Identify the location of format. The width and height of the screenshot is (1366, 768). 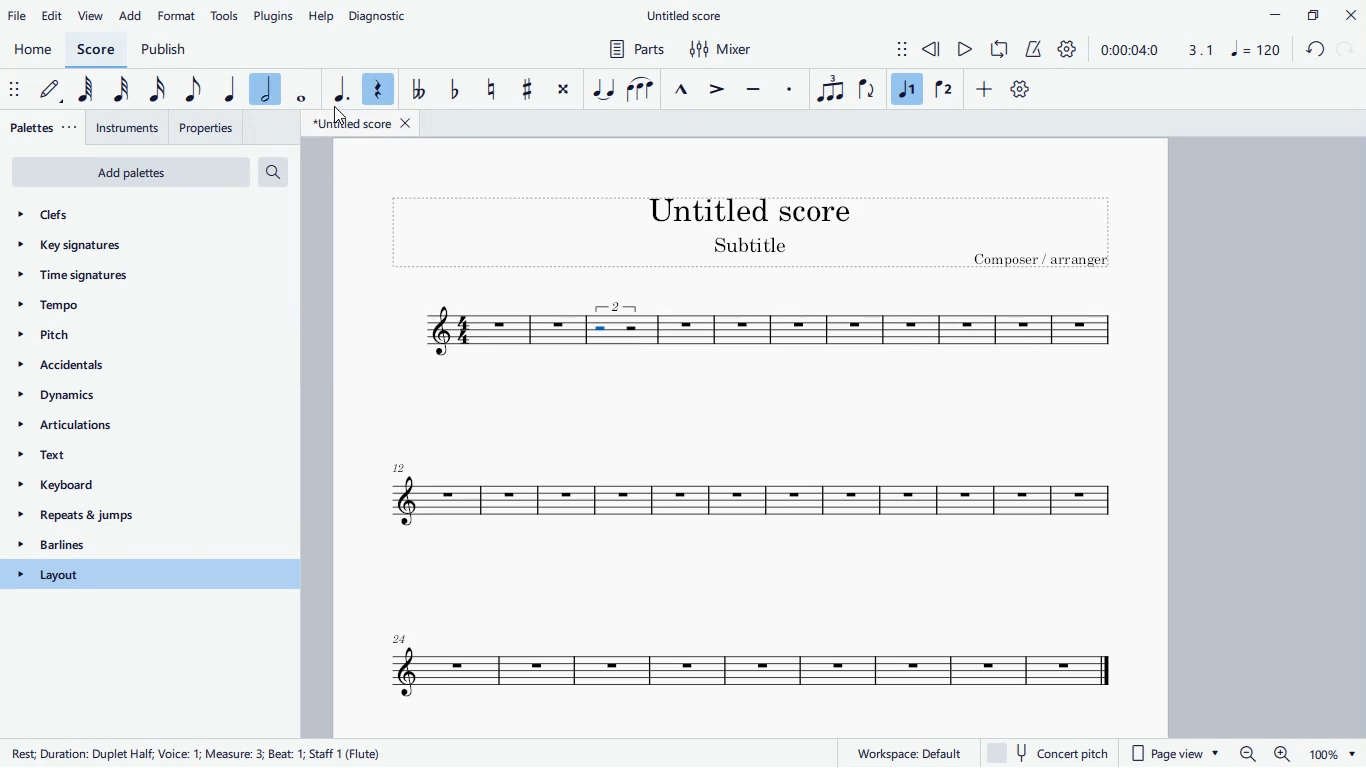
(177, 14).